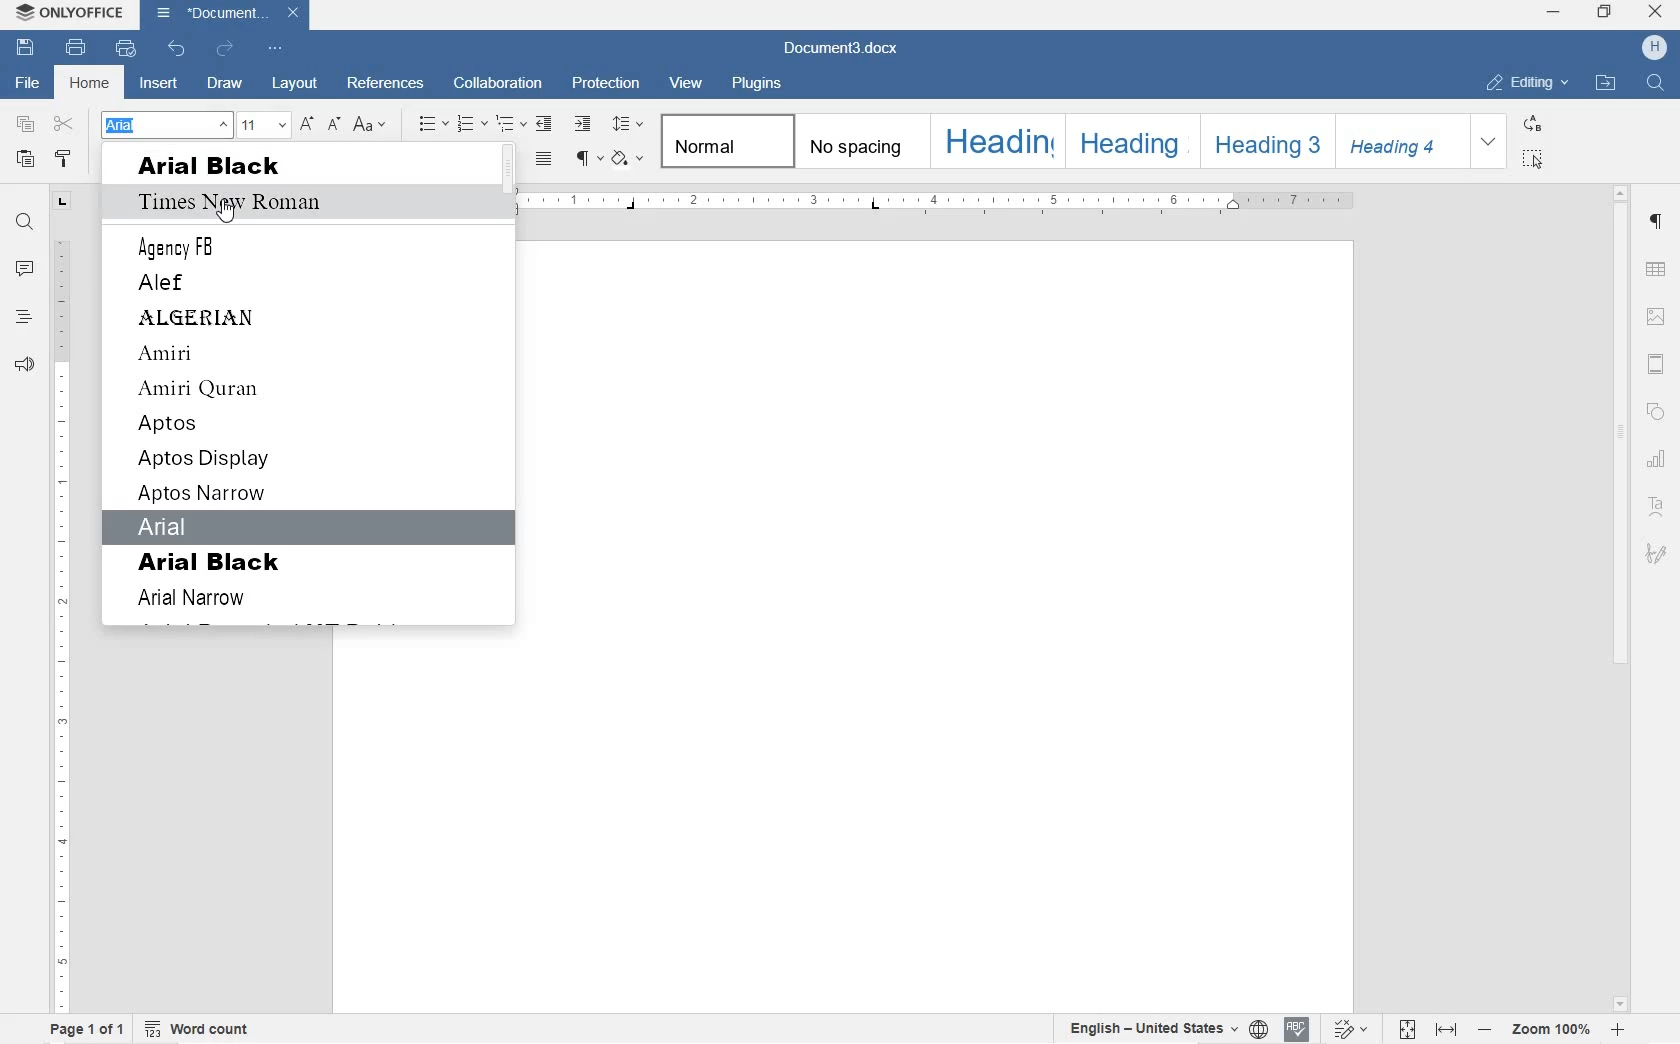 Image resolution: width=1680 pixels, height=1044 pixels. What do you see at coordinates (544, 158) in the screenshot?
I see `JUSTIFIED` at bounding box center [544, 158].